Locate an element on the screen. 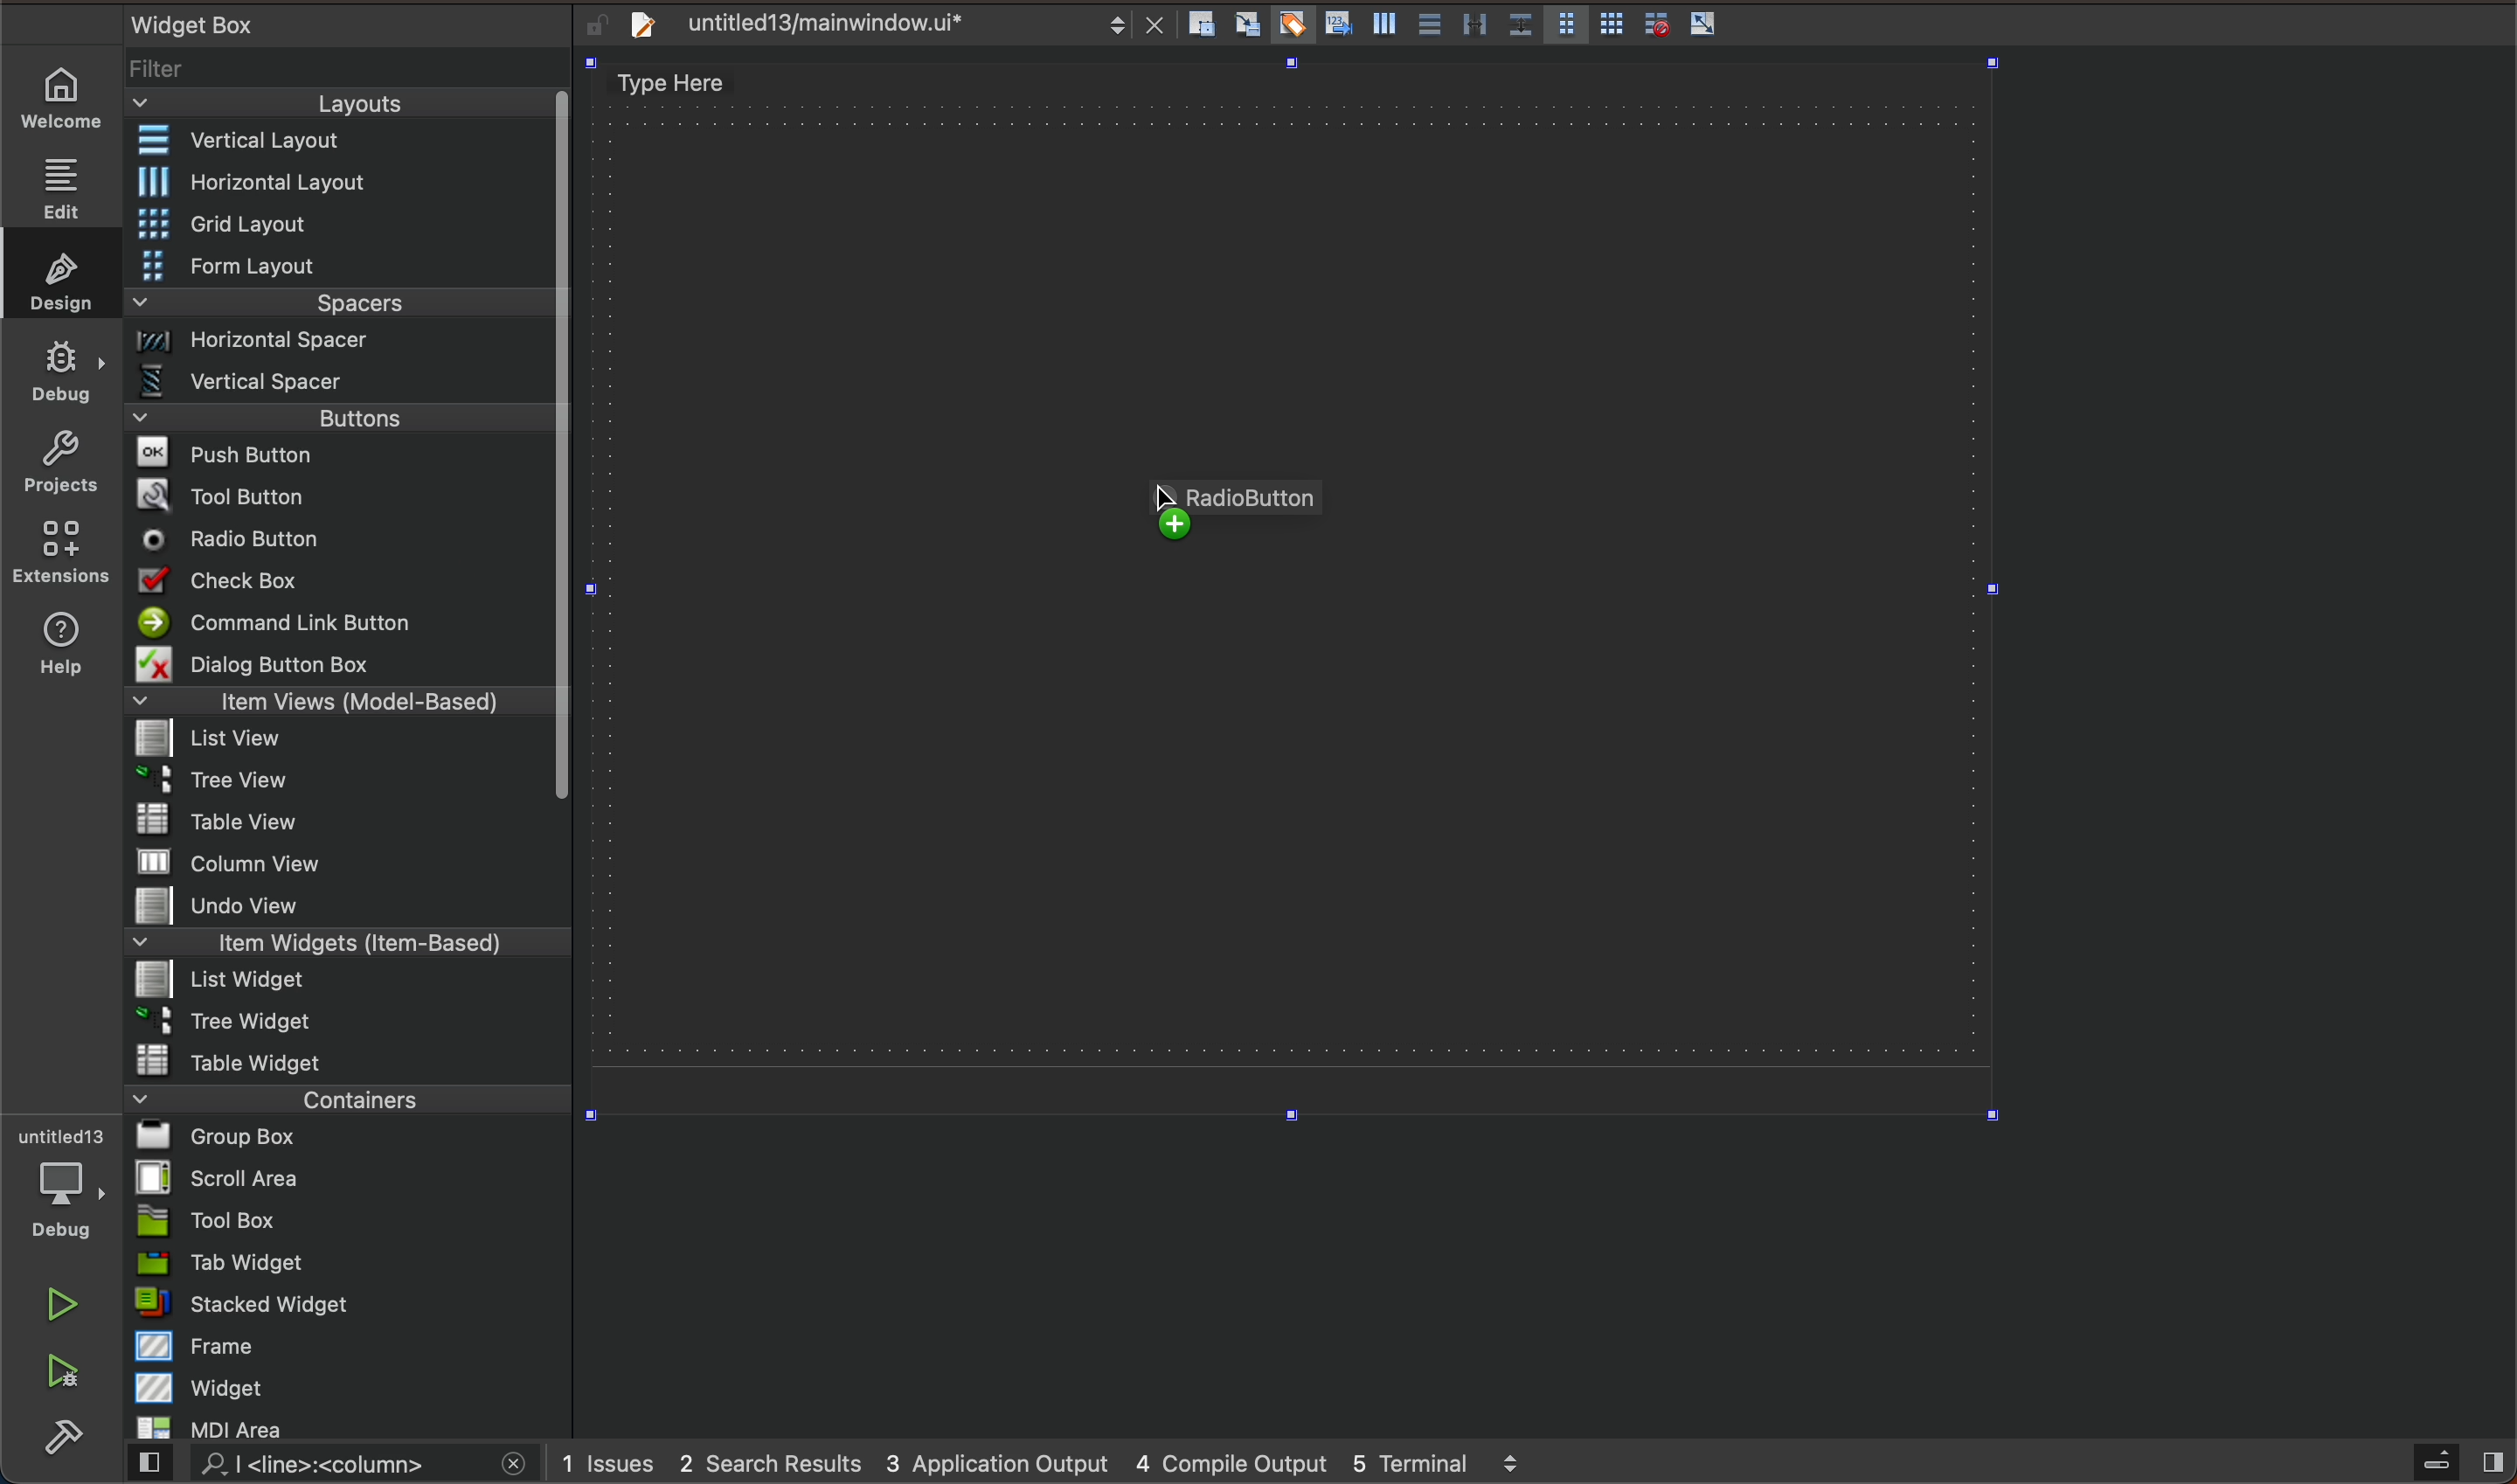  projects is located at coordinates (60, 466).